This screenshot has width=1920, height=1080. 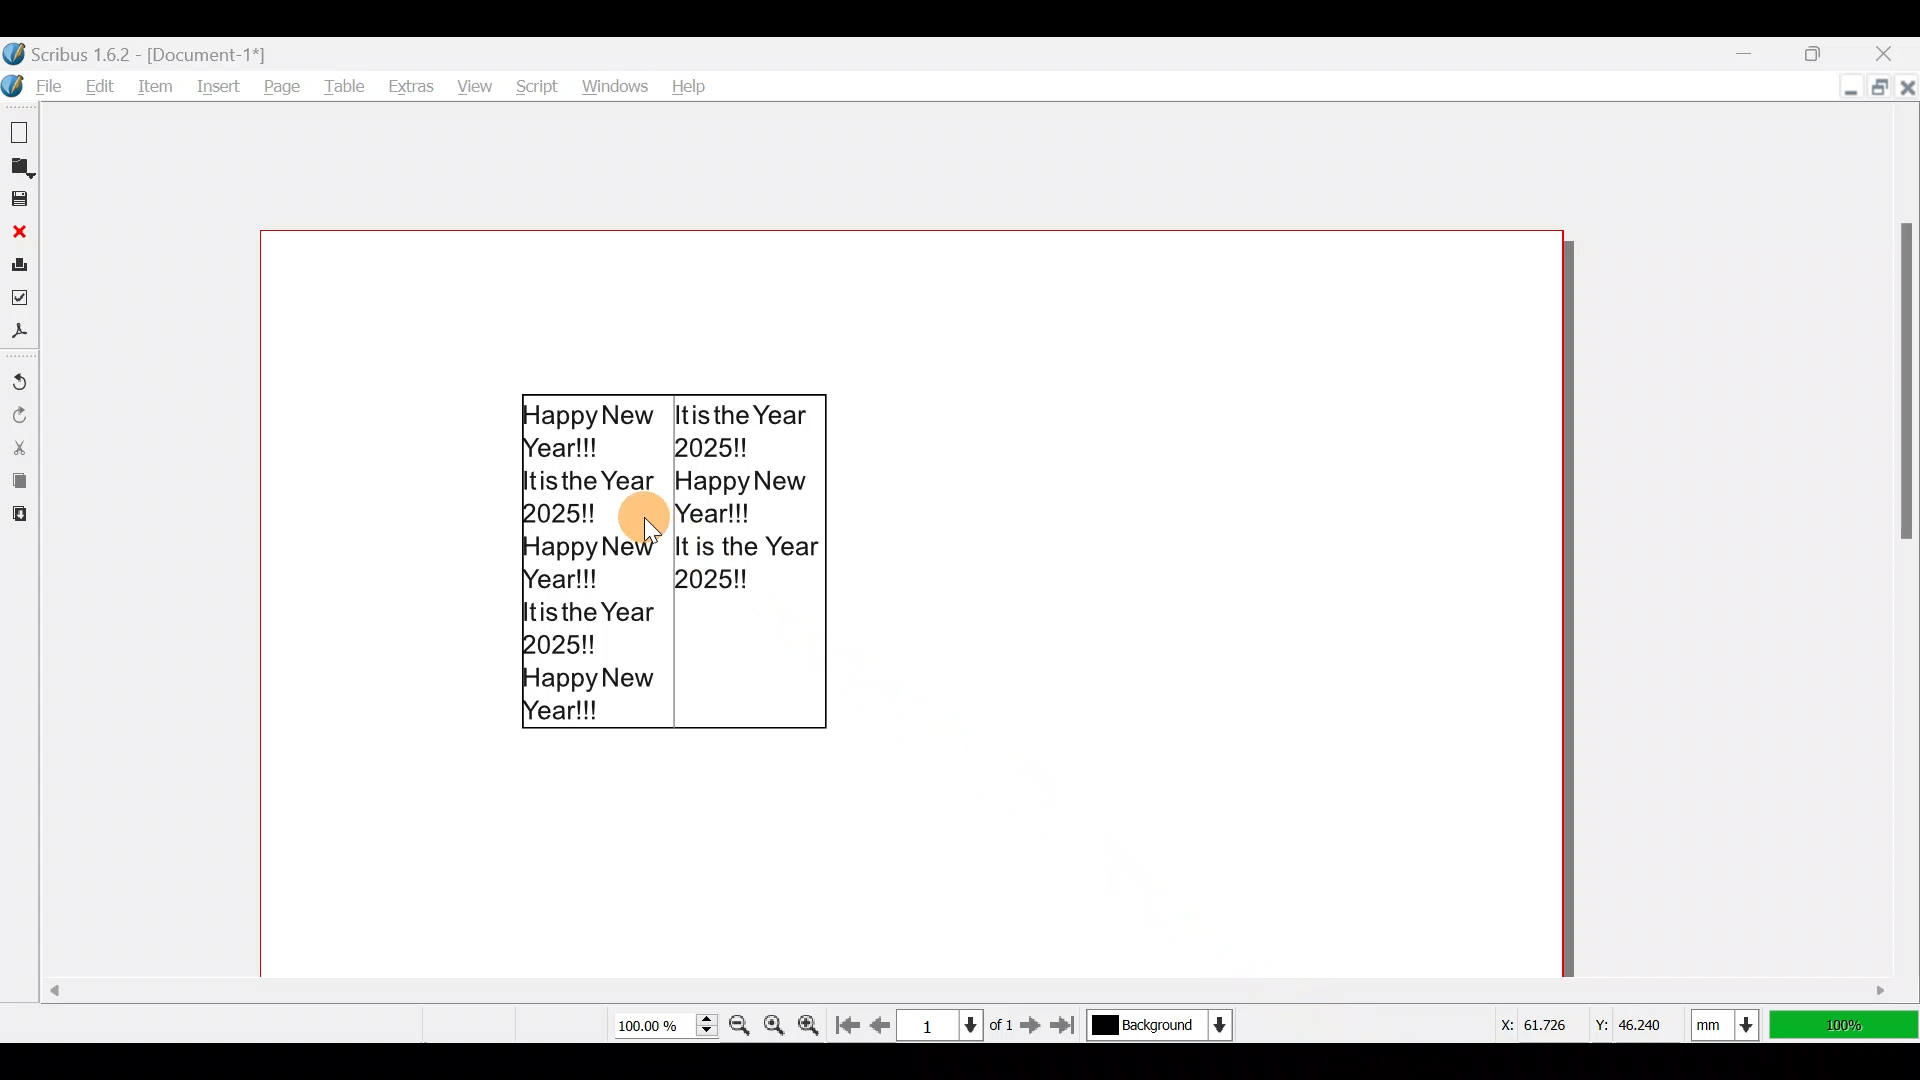 What do you see at coordinates (20, 413) in the screenshot?
I see `Redo` at bounding box center [20, 413].